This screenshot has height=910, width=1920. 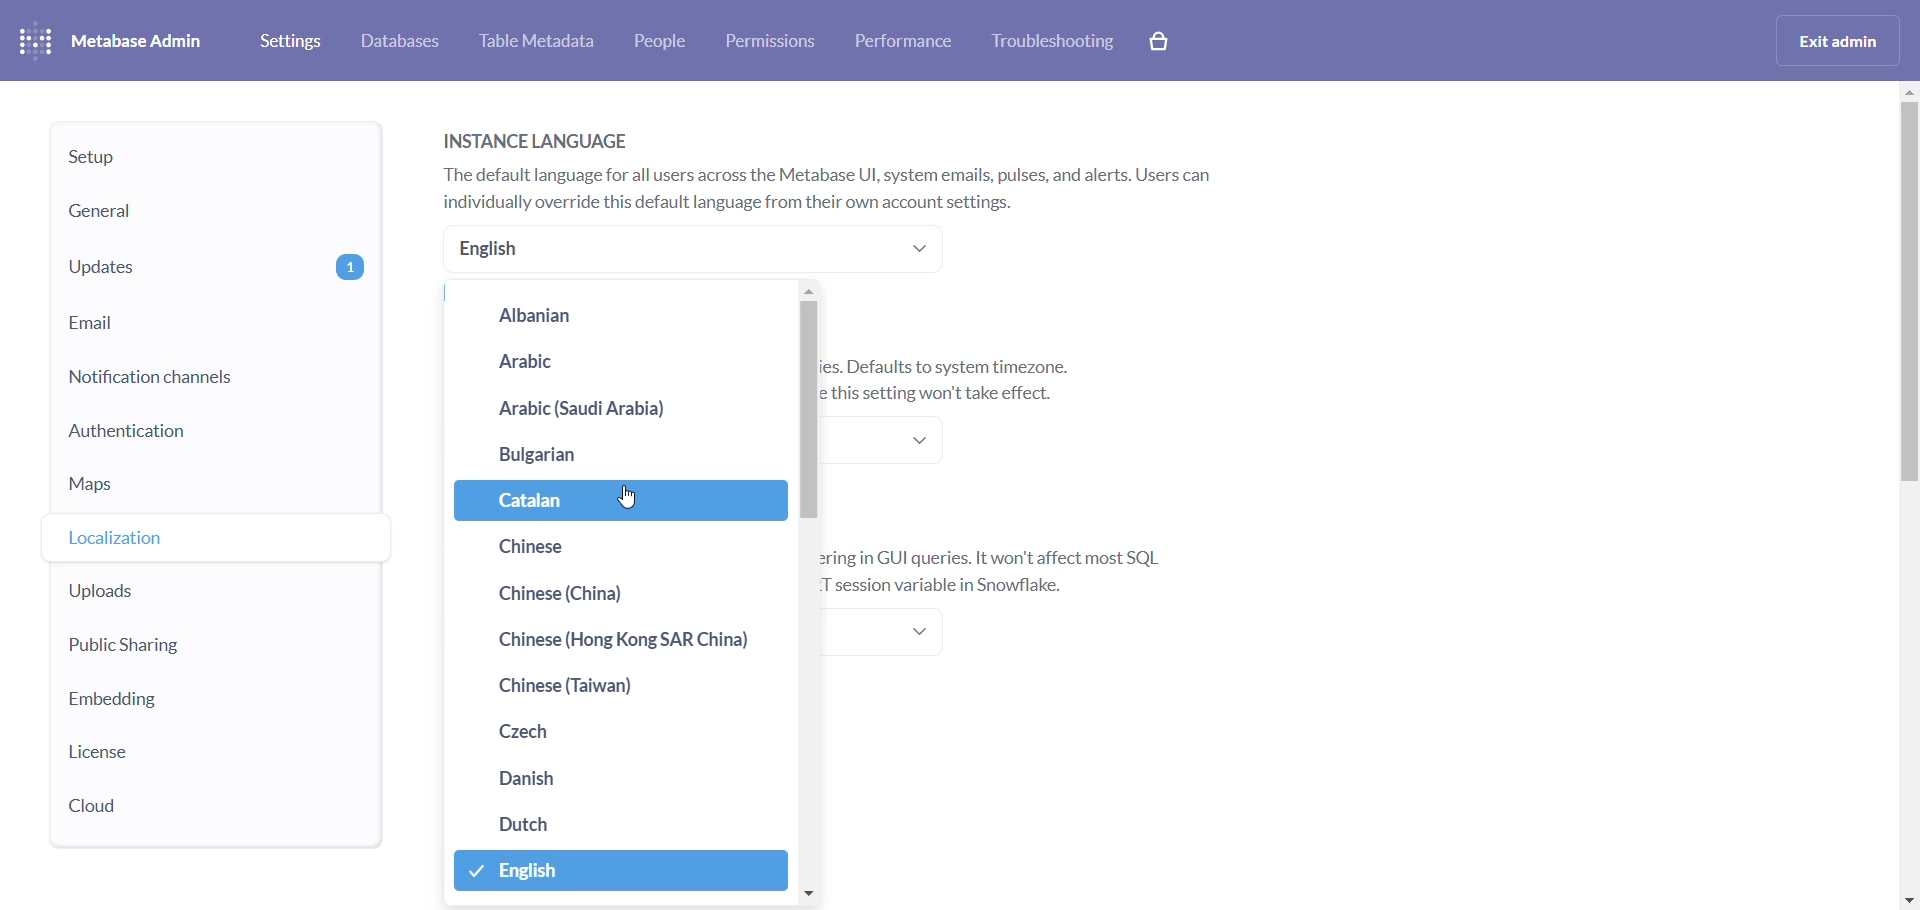 I want to click on scrollbar, so click(x=1908, y=317).